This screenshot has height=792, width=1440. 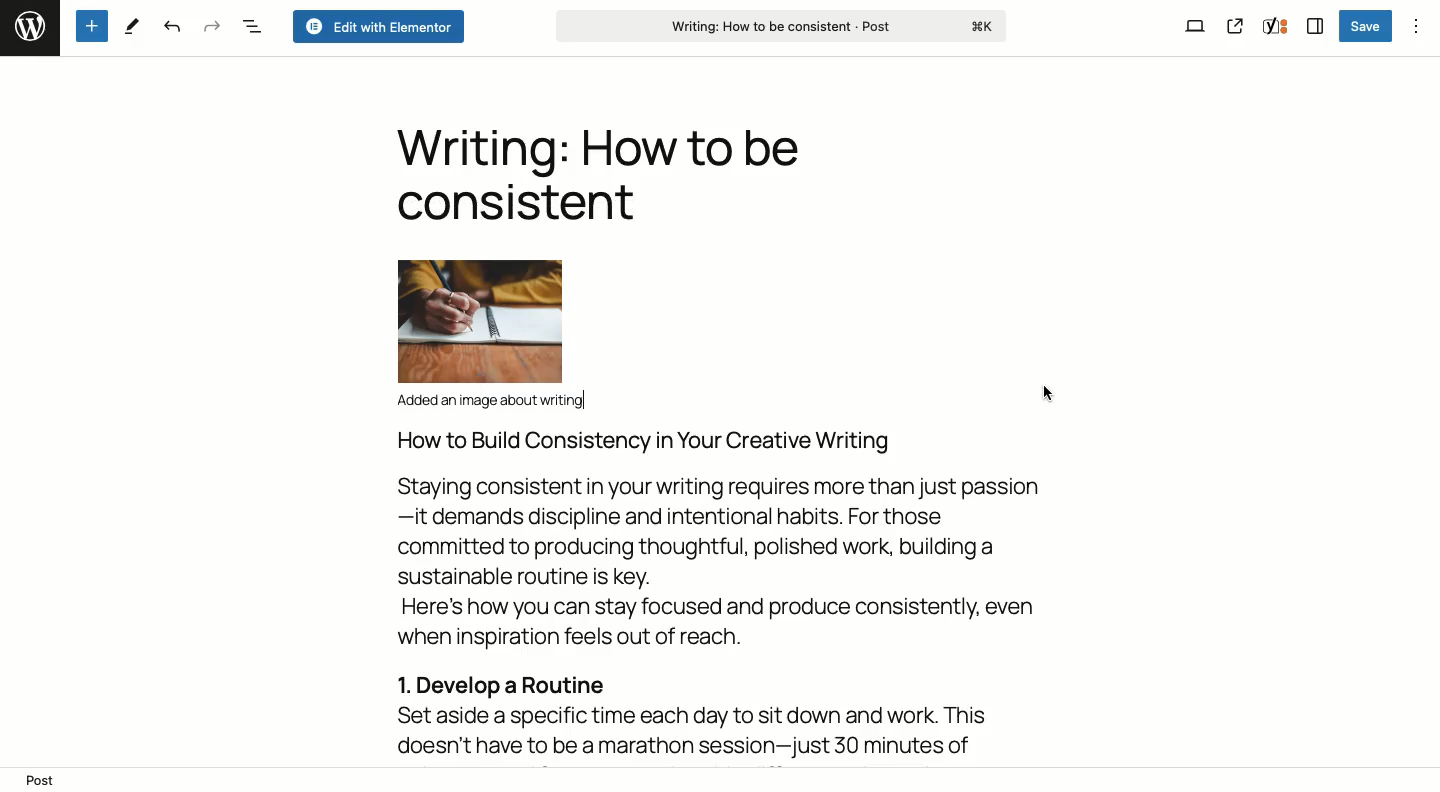 What do you see at coordinates (251, 25) in the screenshot?
I see `Document overview` at bounding box center [251, 25].